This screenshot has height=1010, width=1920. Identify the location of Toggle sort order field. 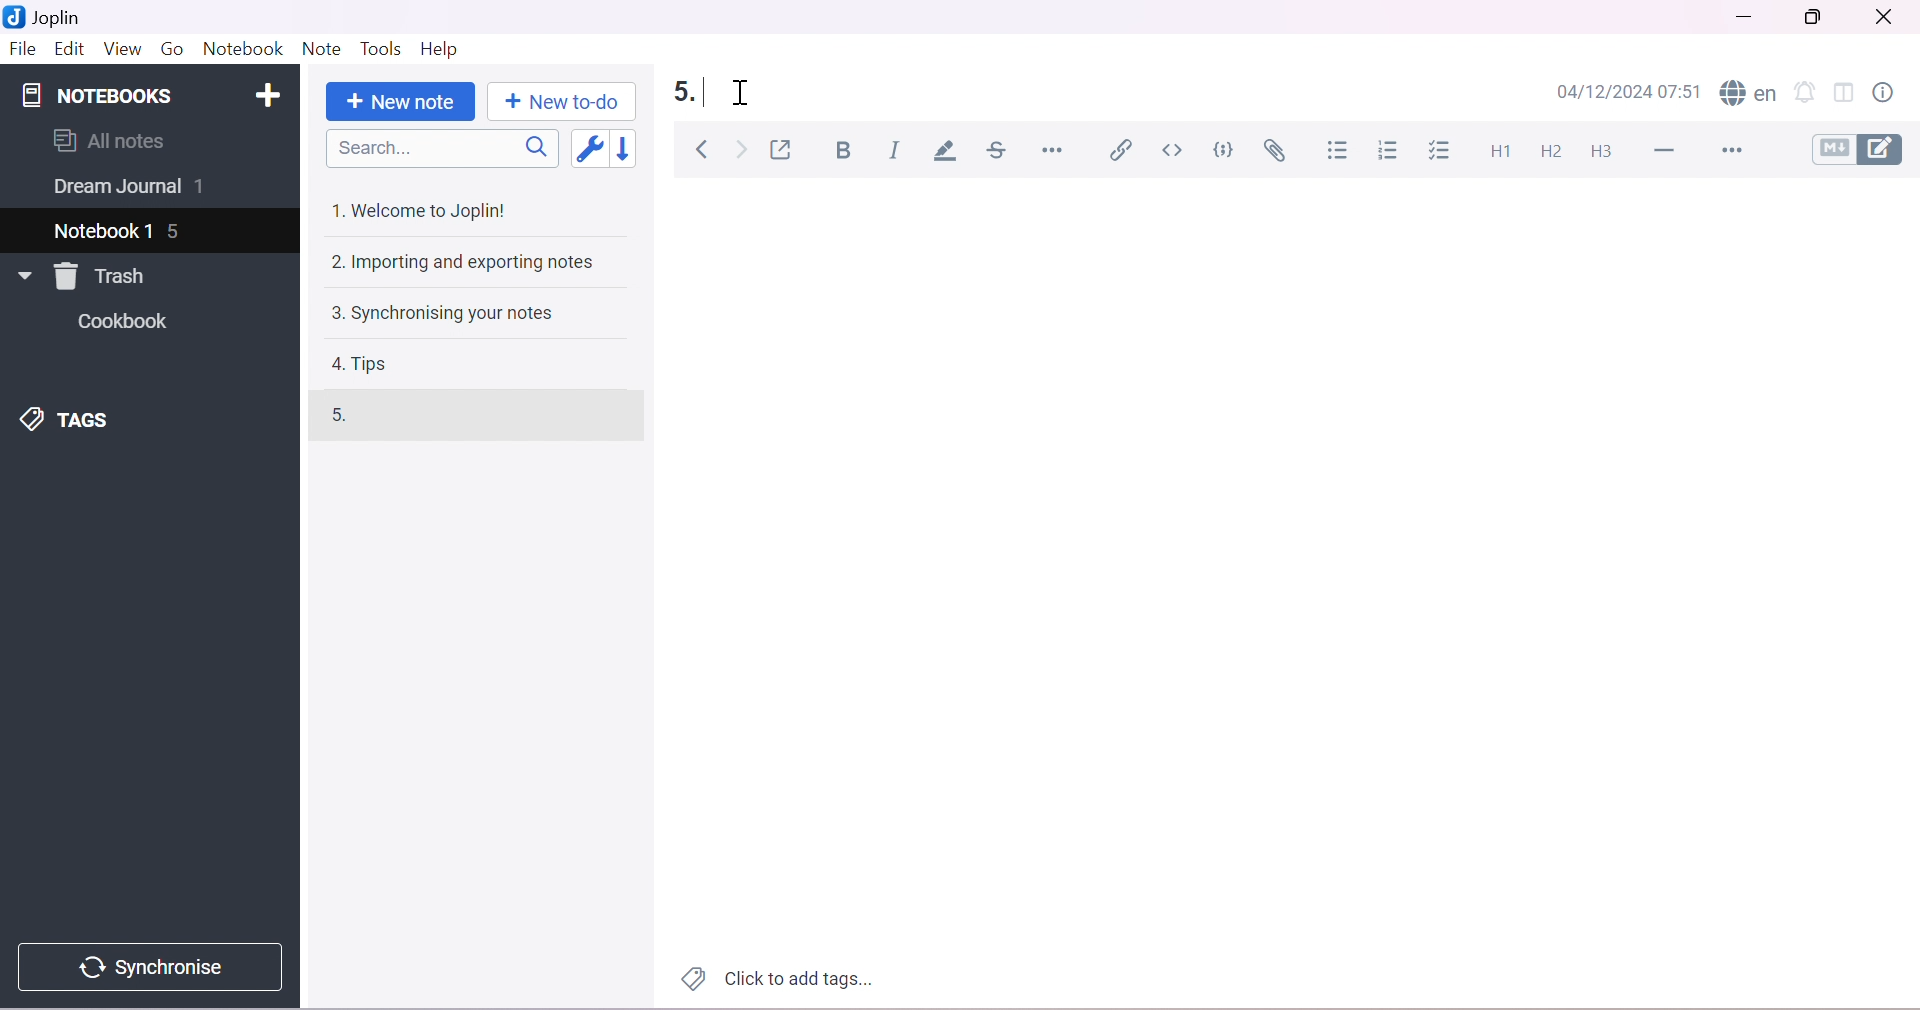
(593, 151).